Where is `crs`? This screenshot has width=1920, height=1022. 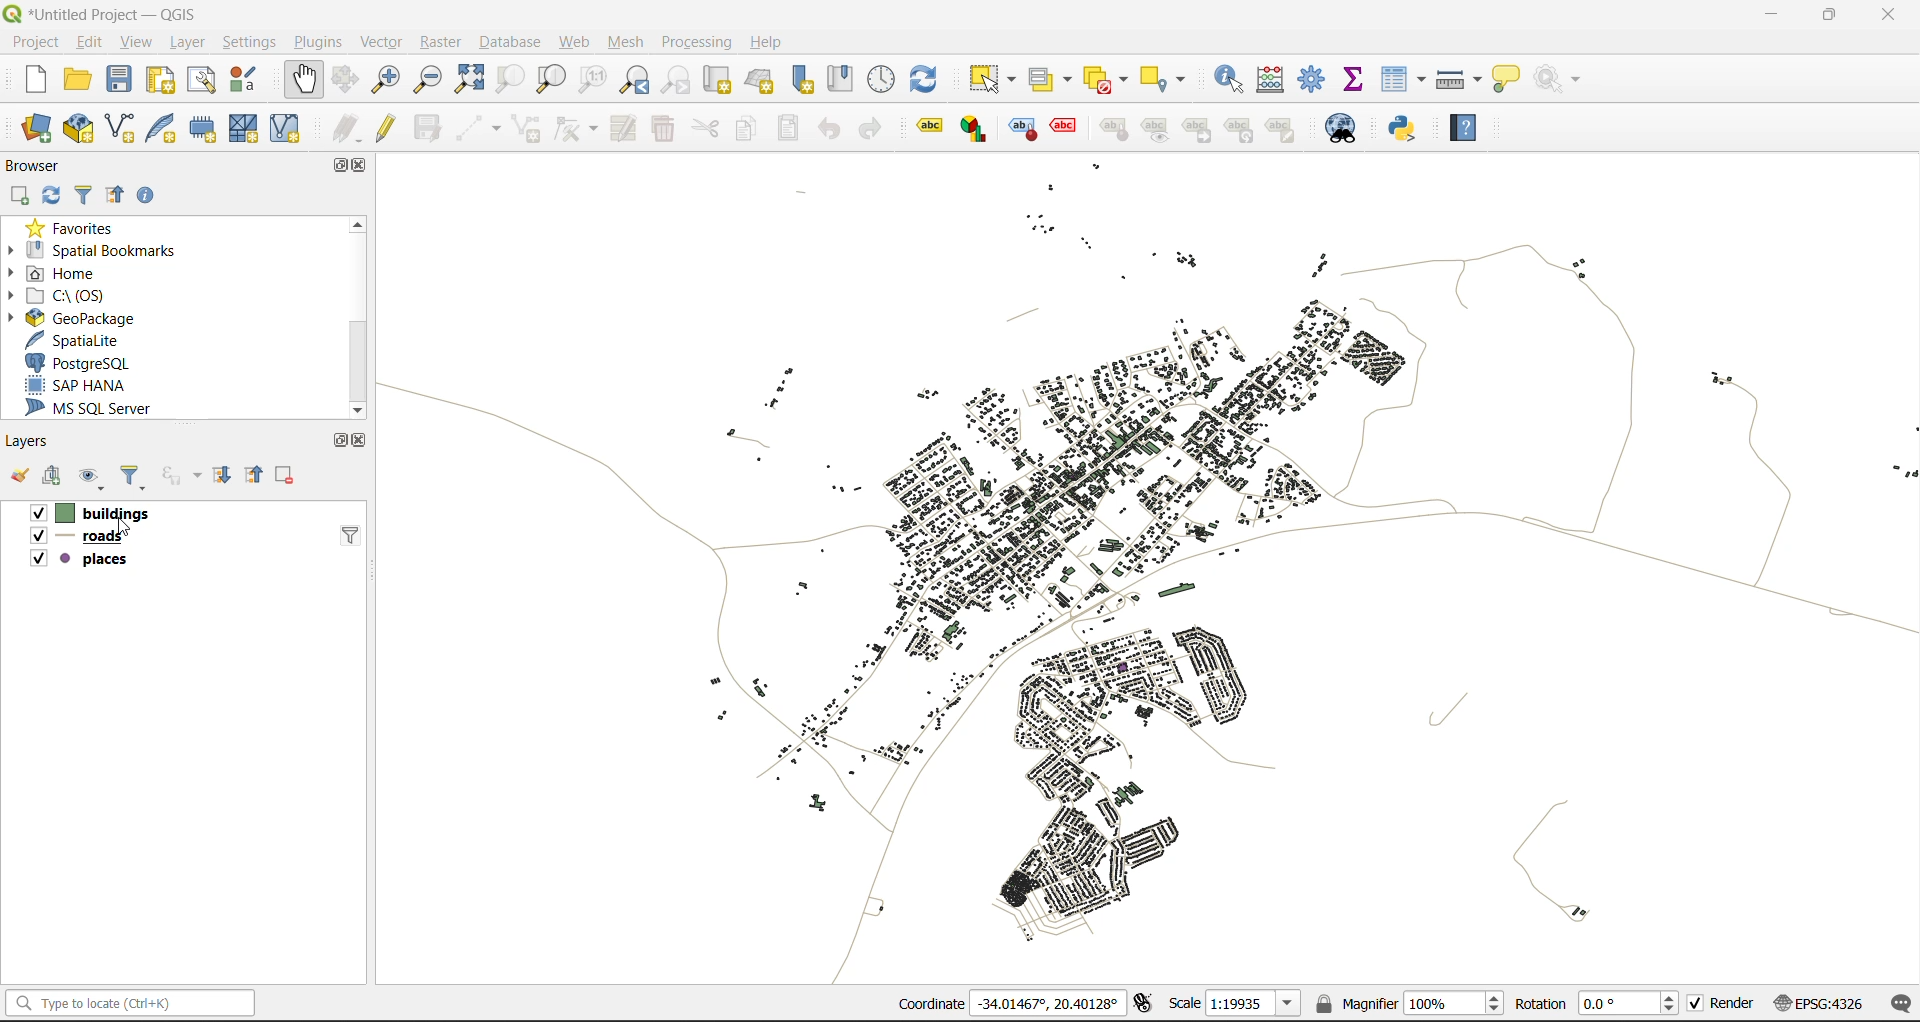 crs is located at coordinates (1822, 1002).